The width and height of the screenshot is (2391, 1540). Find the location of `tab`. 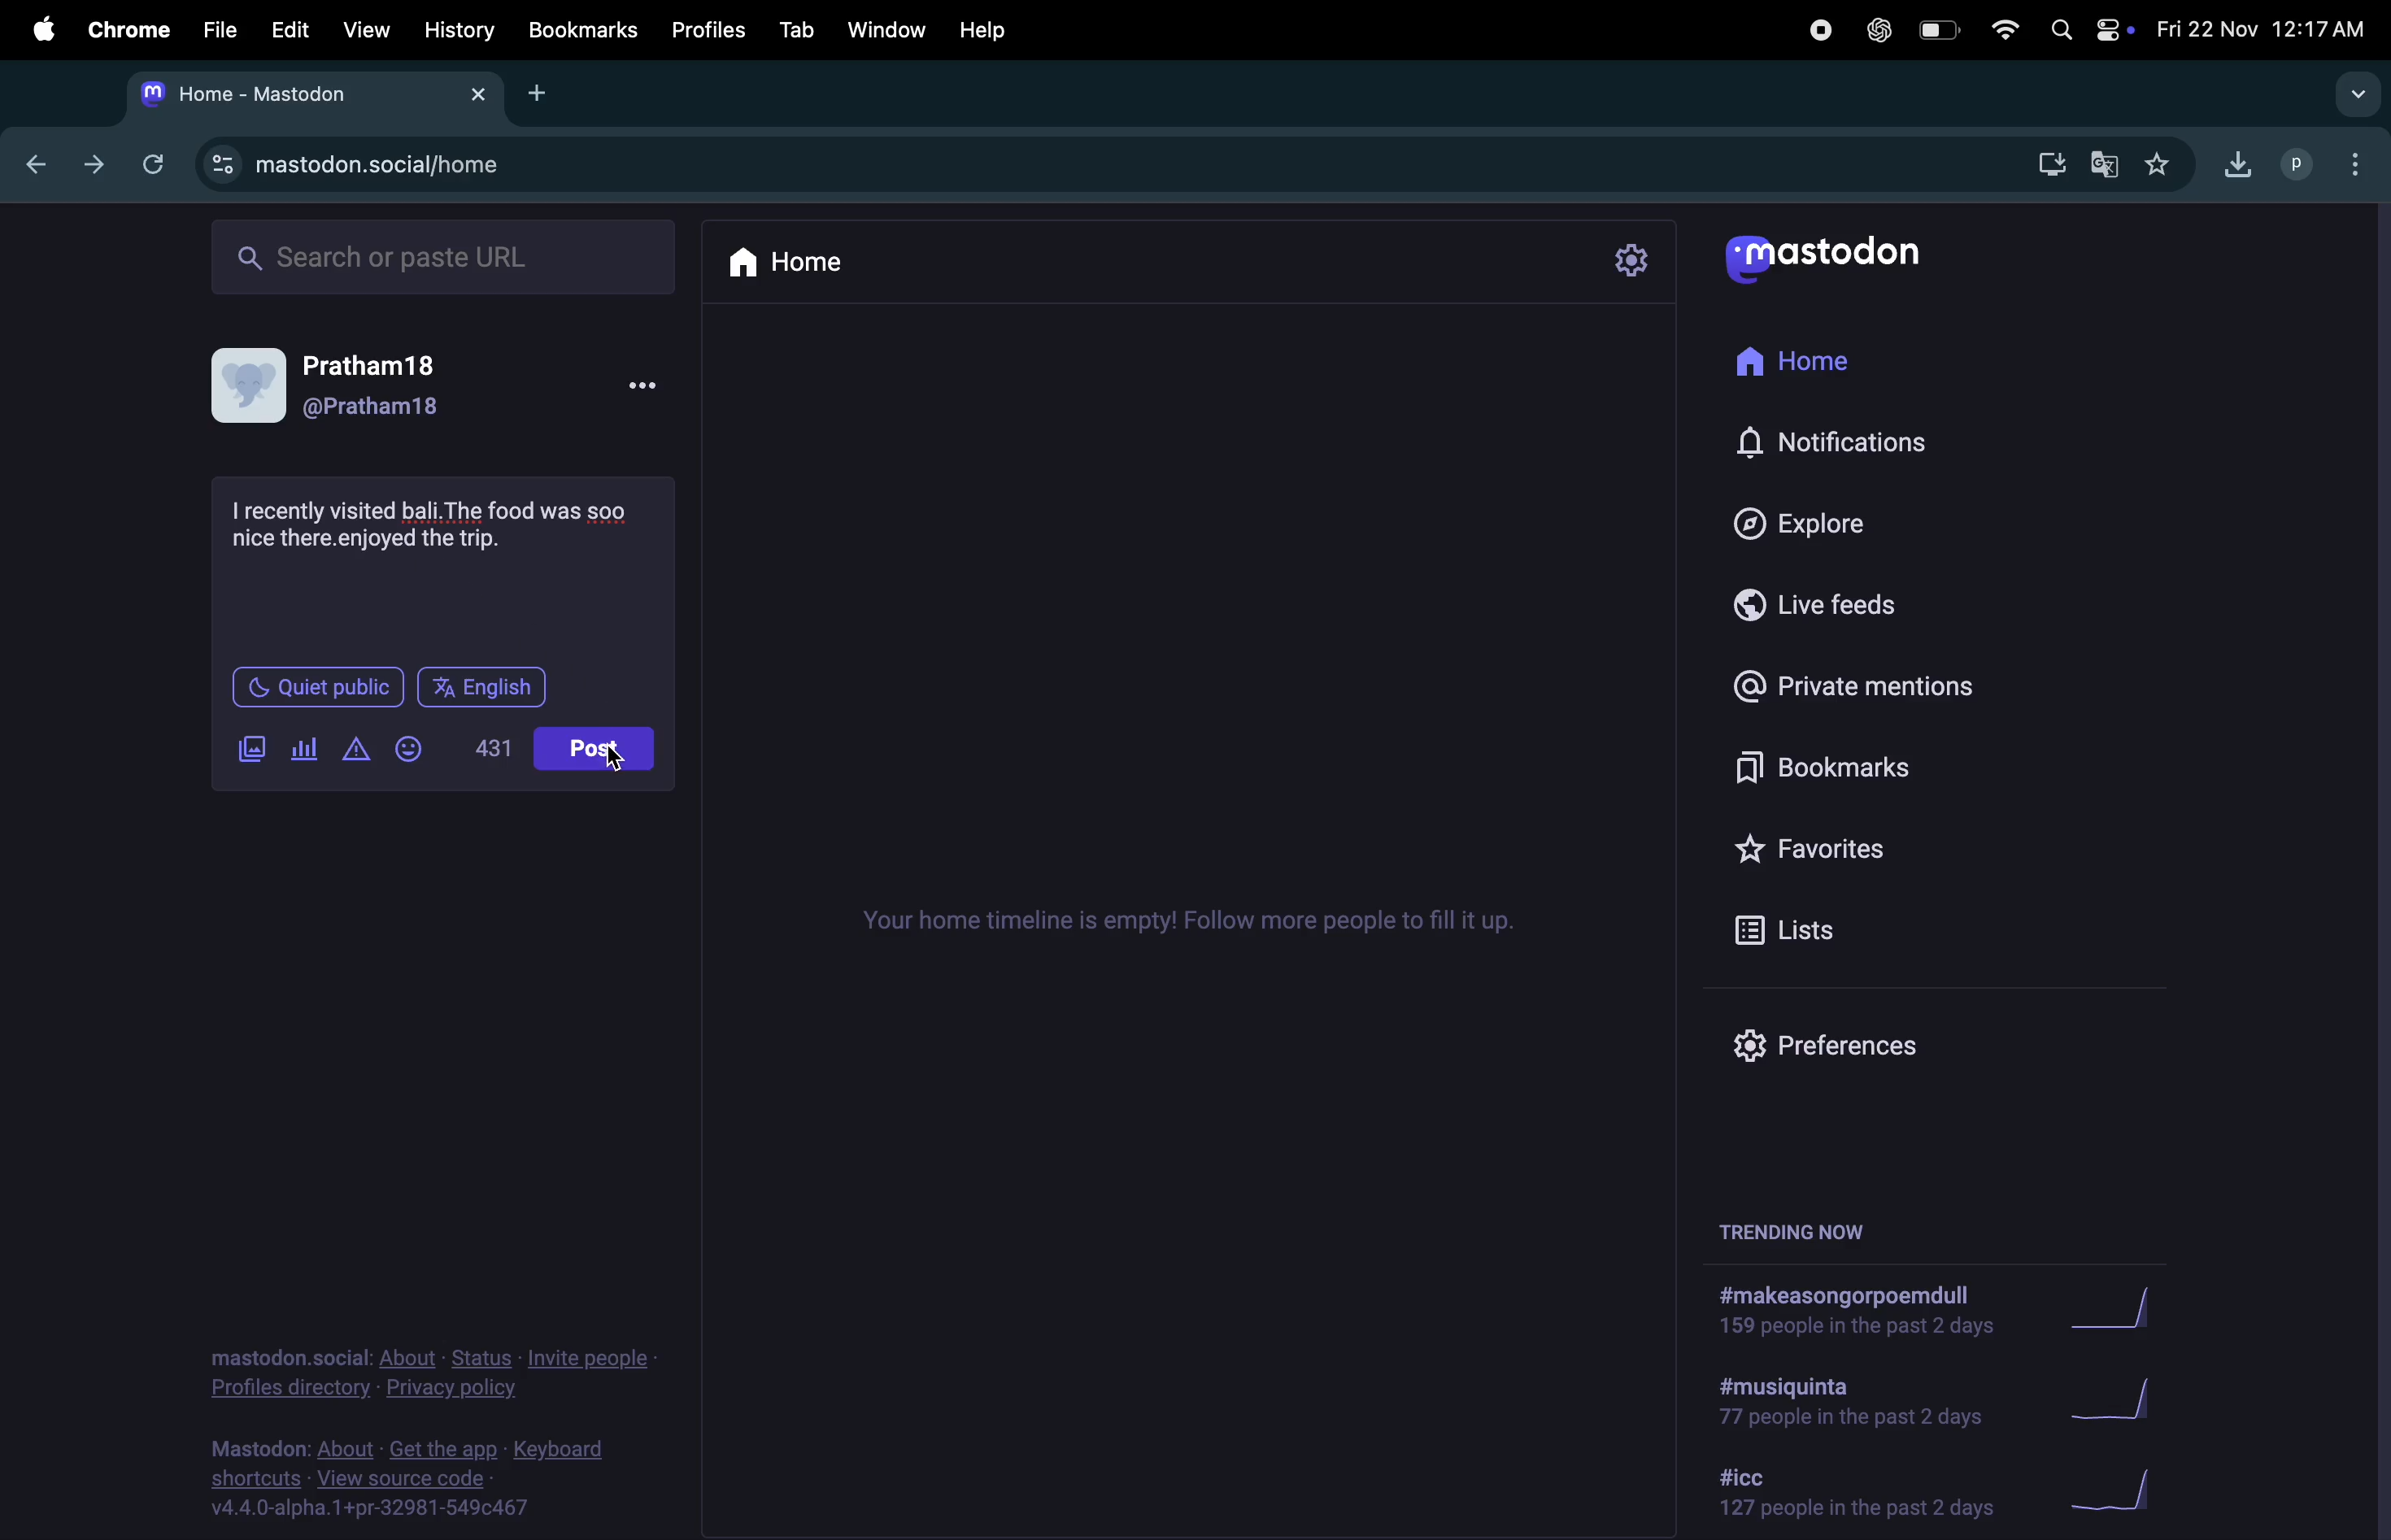

tab is located at coordinates (801, 27).